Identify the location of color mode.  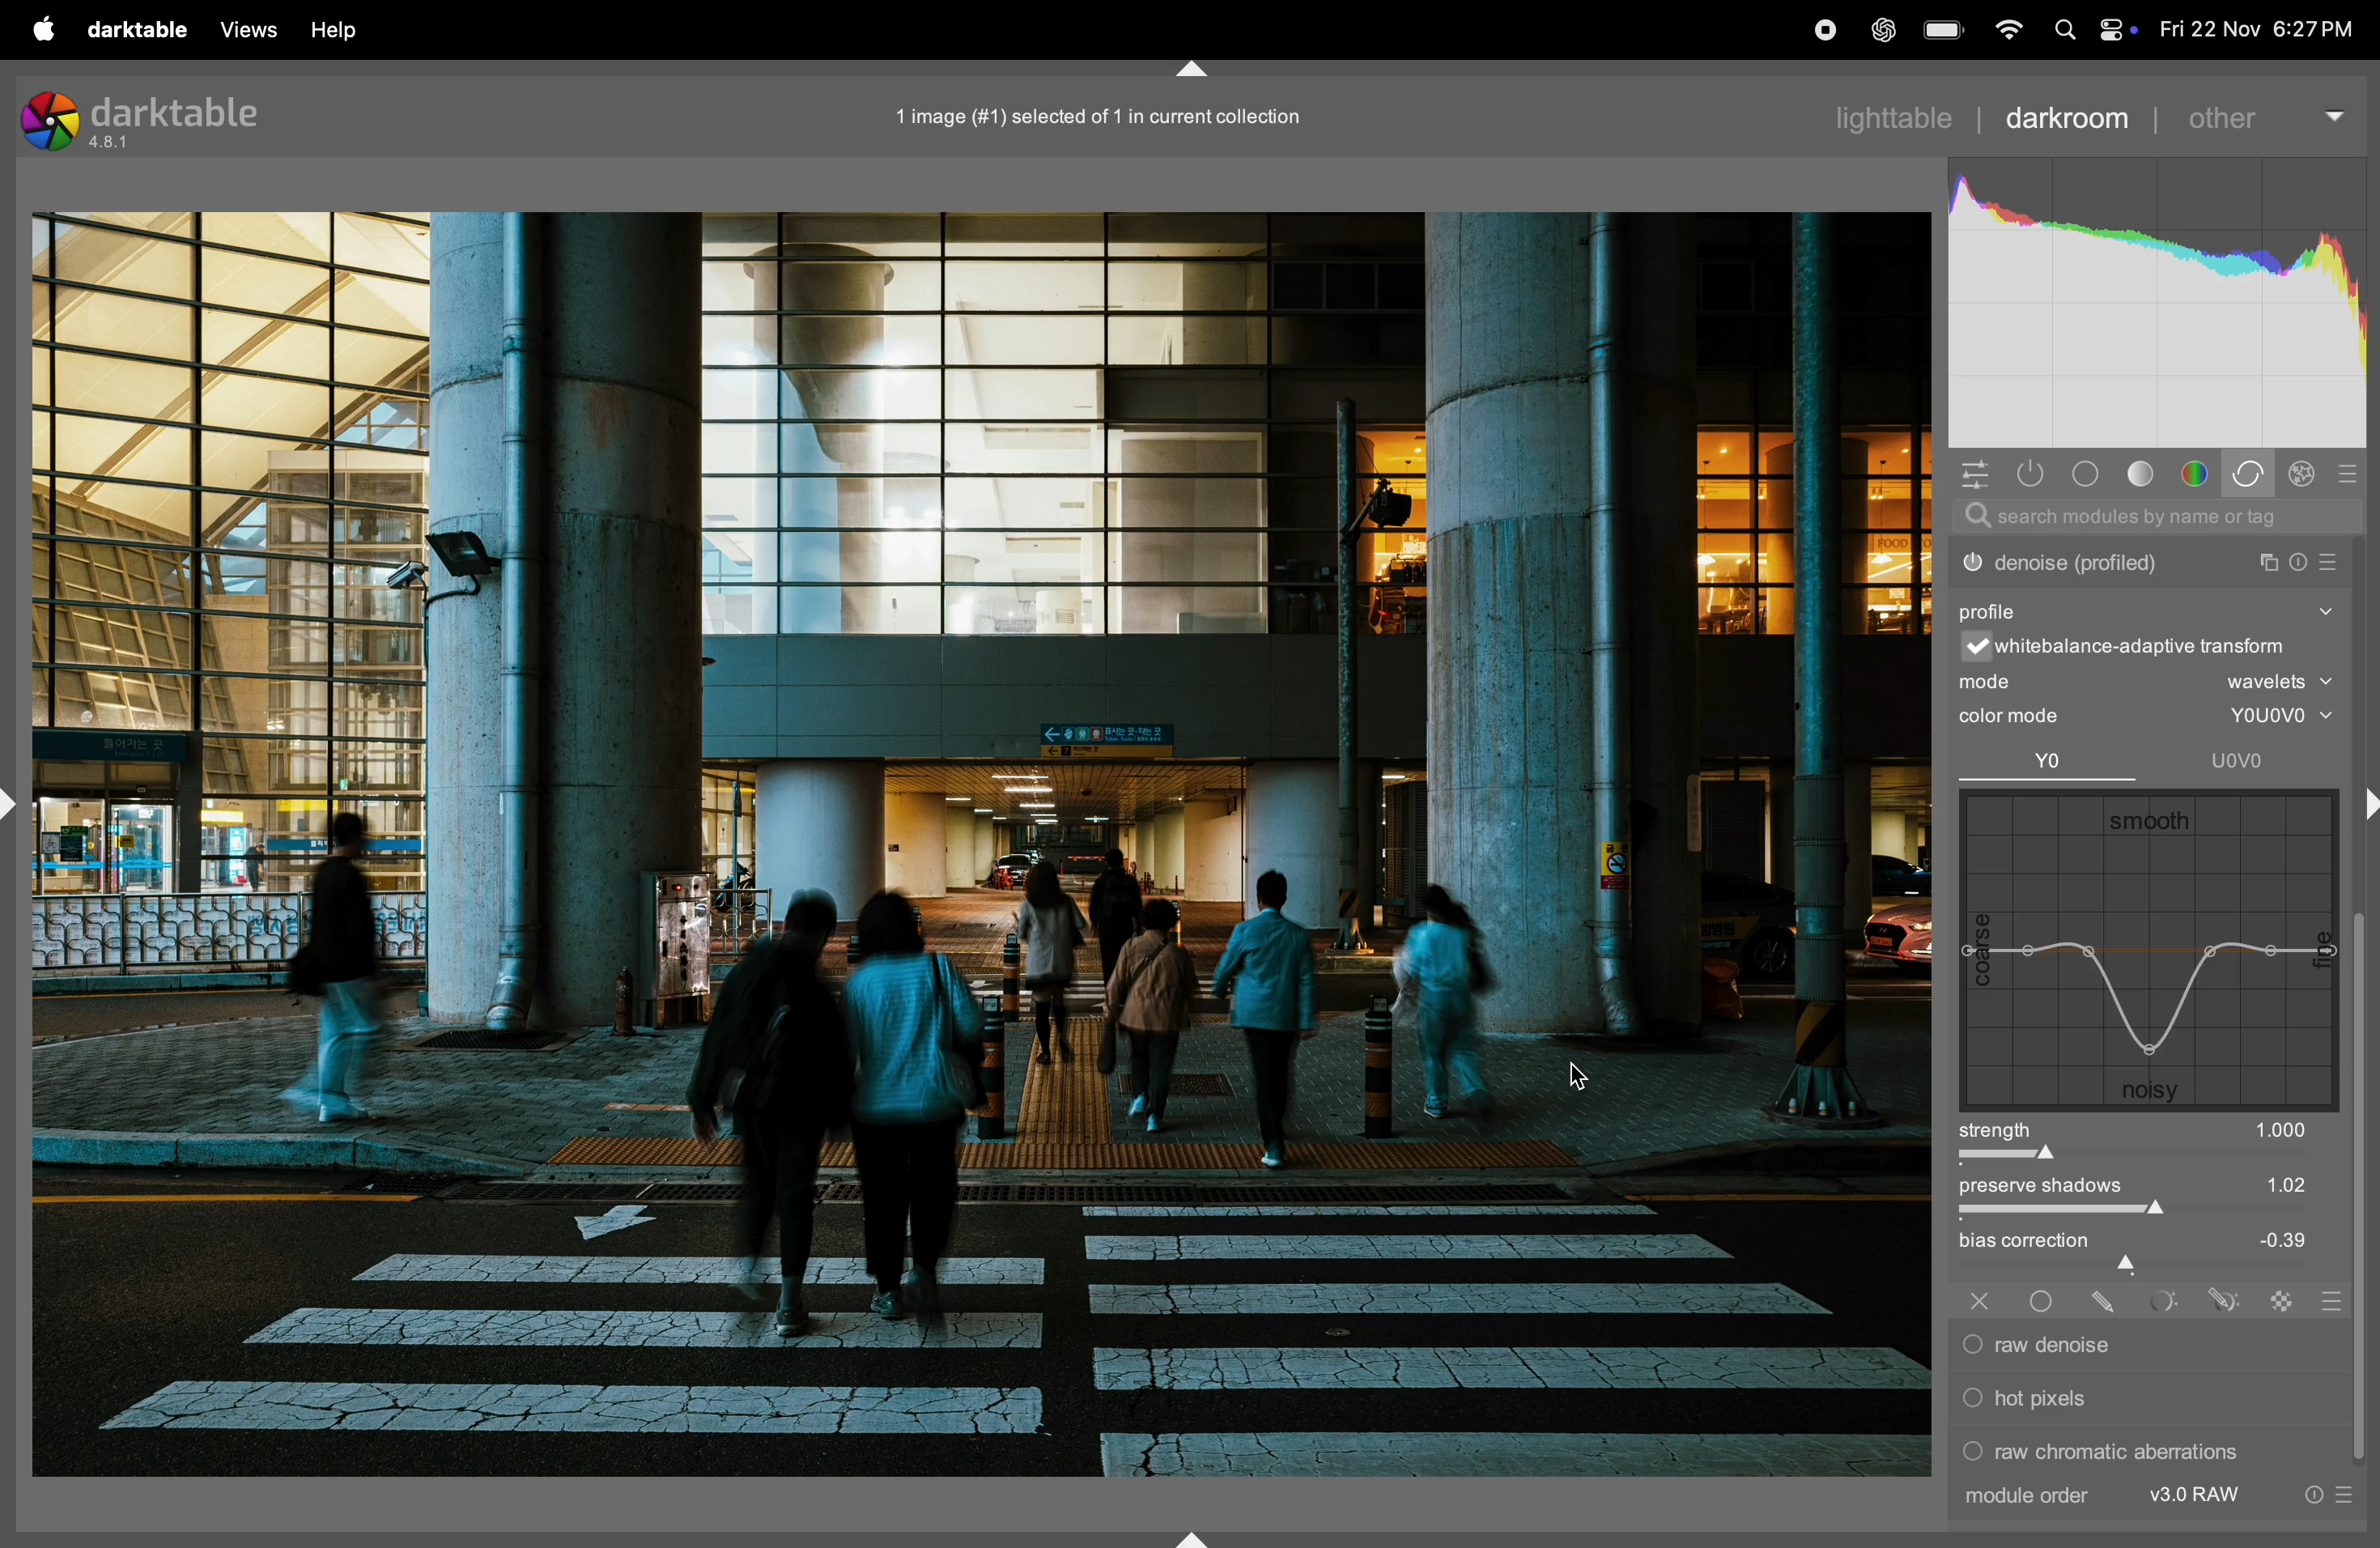
(2012, 720).